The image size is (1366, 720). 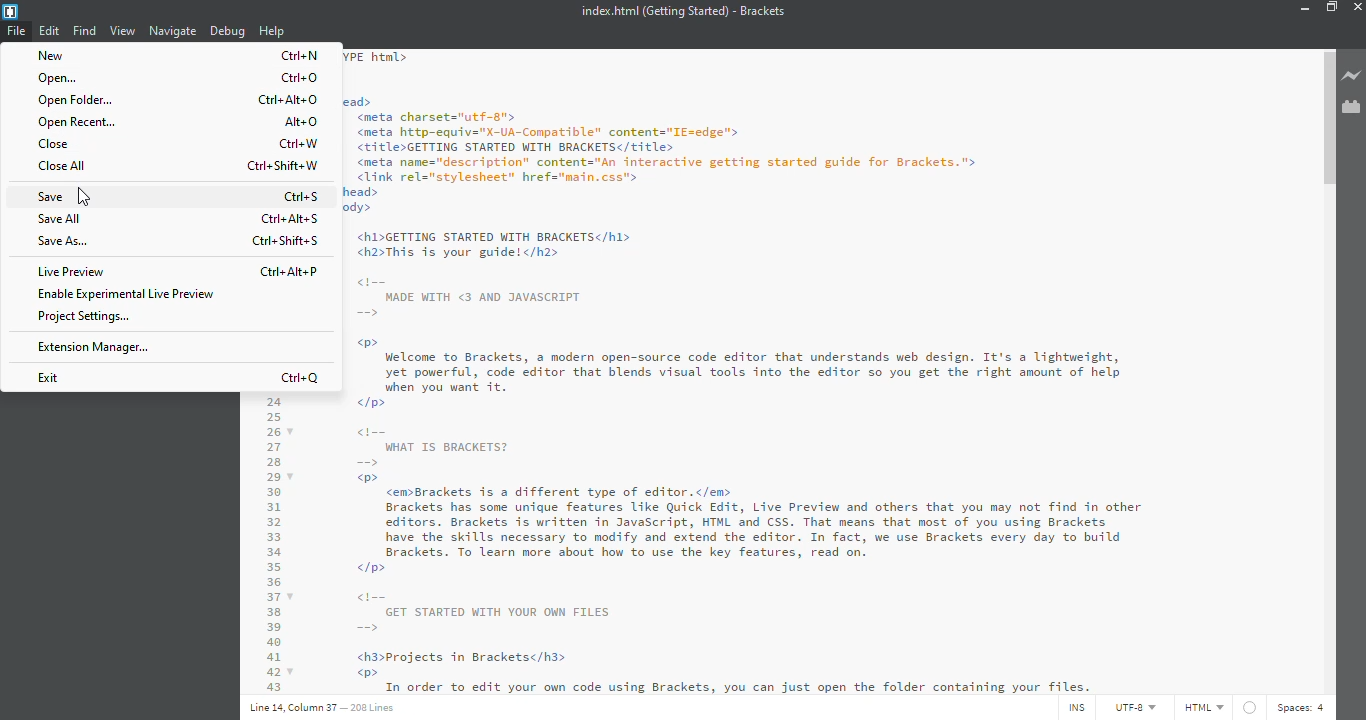 What do you see at coordinates (284, 166) in the screenshot?
I see `ctrl+shift+w` at bounding box center [284, 166].